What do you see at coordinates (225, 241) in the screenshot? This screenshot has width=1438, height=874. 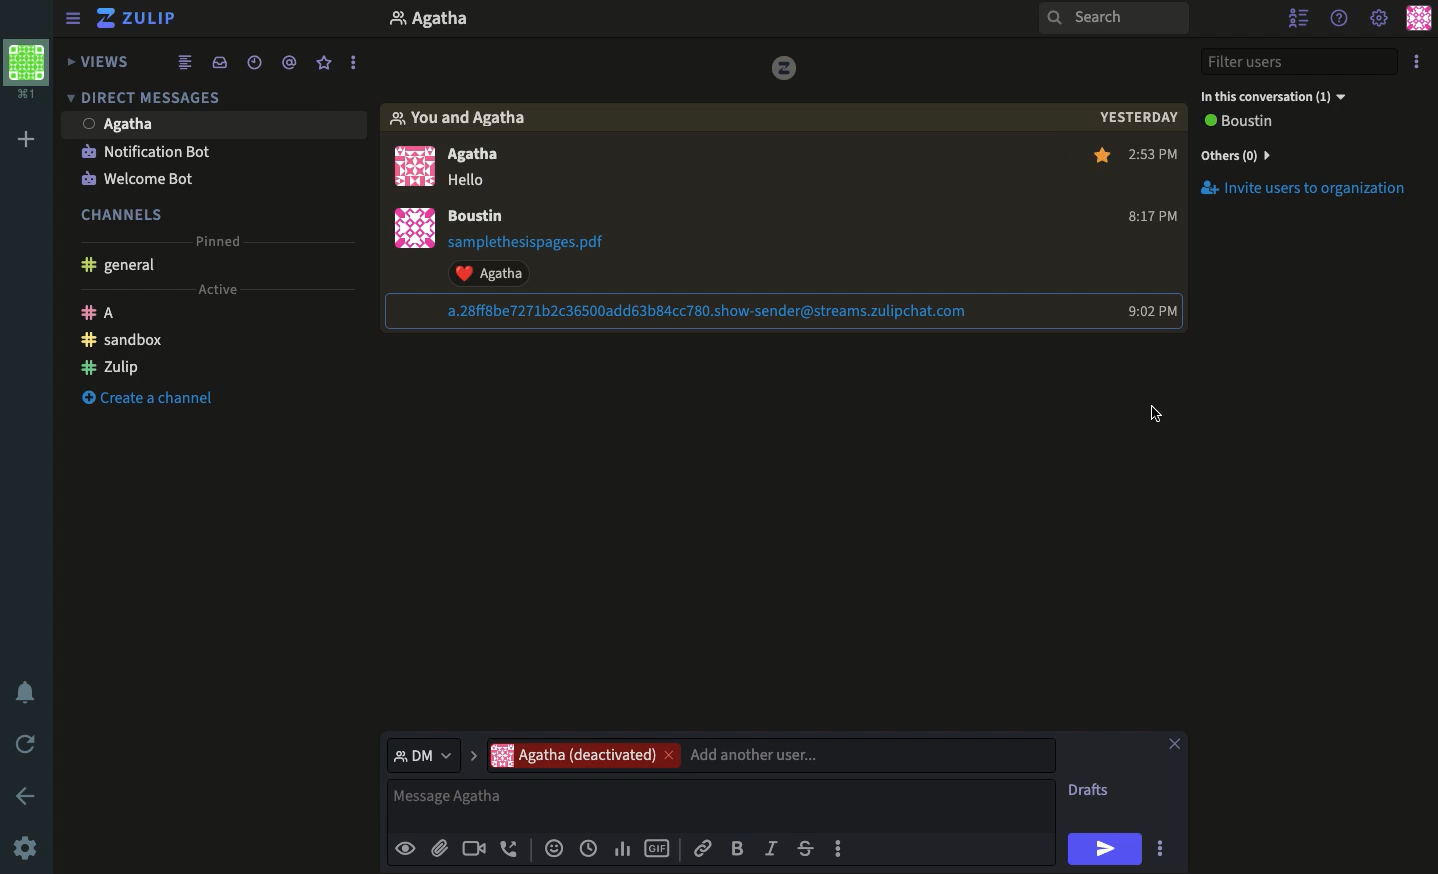 I see `Pinned` at bounding box center [225, 241].